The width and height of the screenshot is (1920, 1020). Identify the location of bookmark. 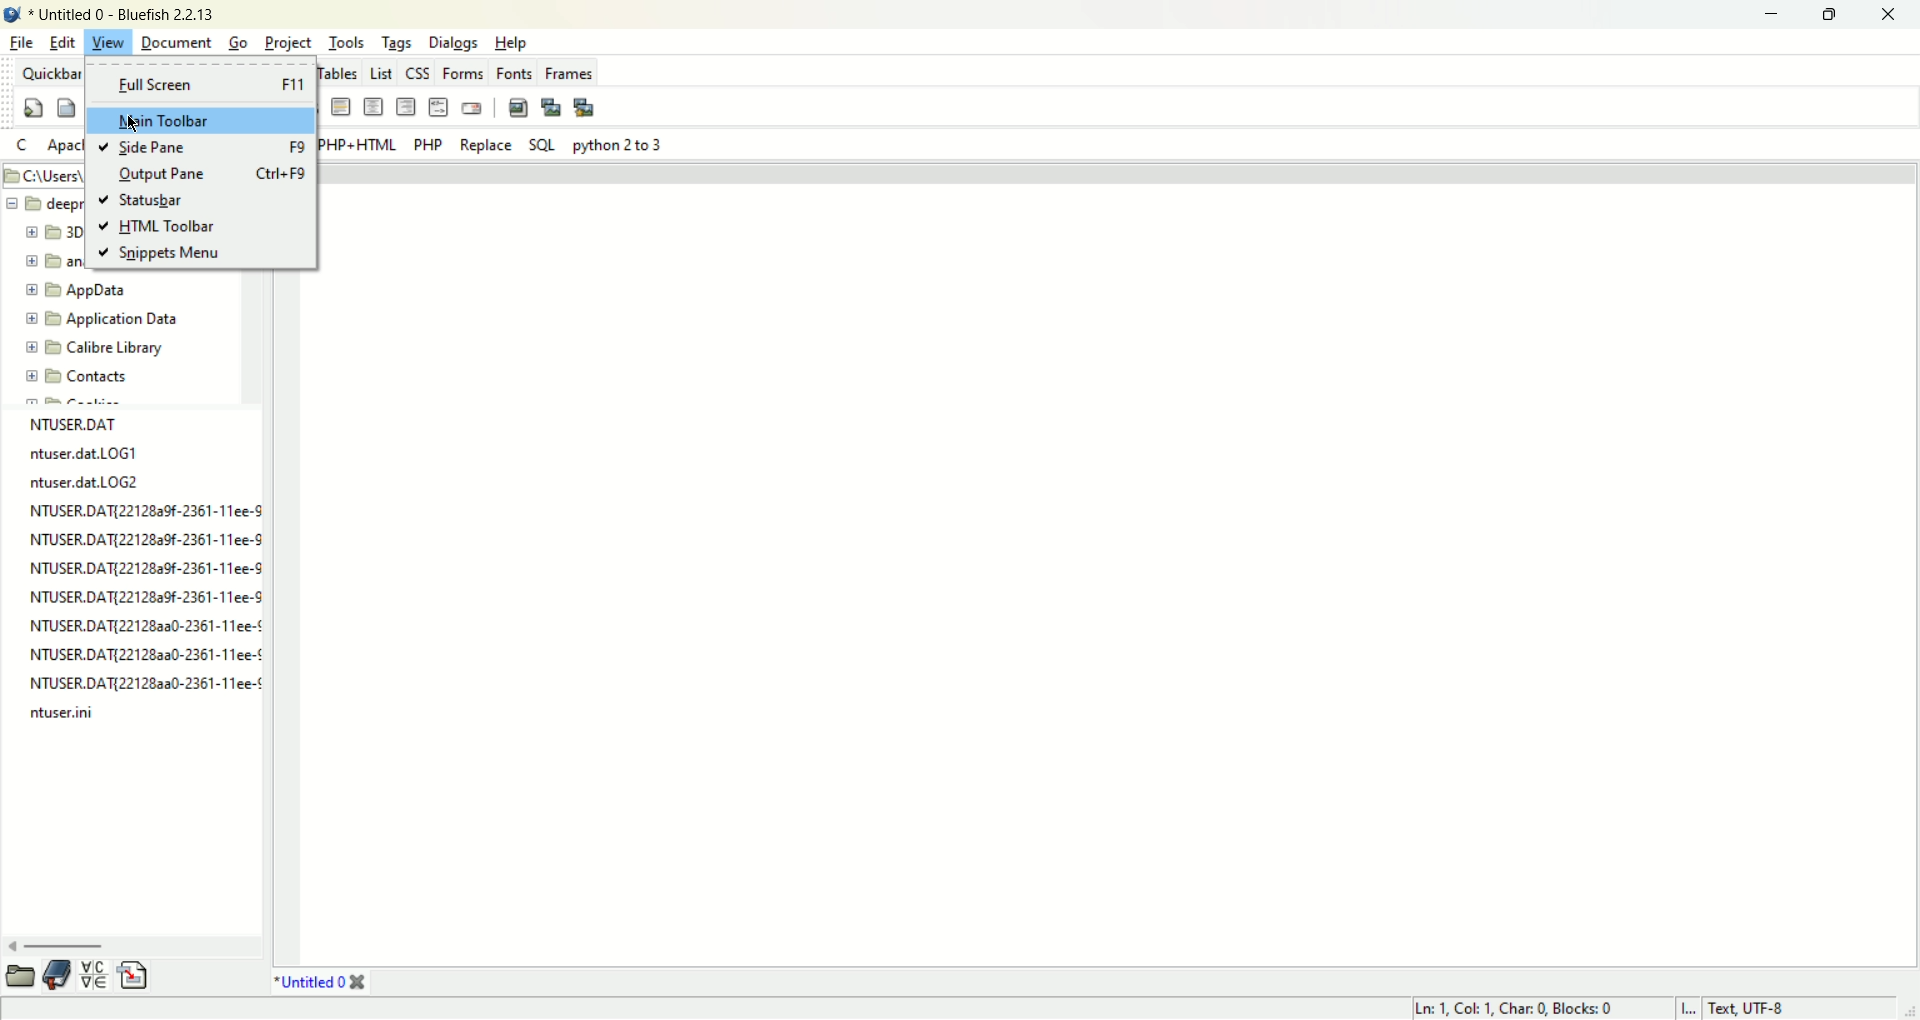
(61, 976).